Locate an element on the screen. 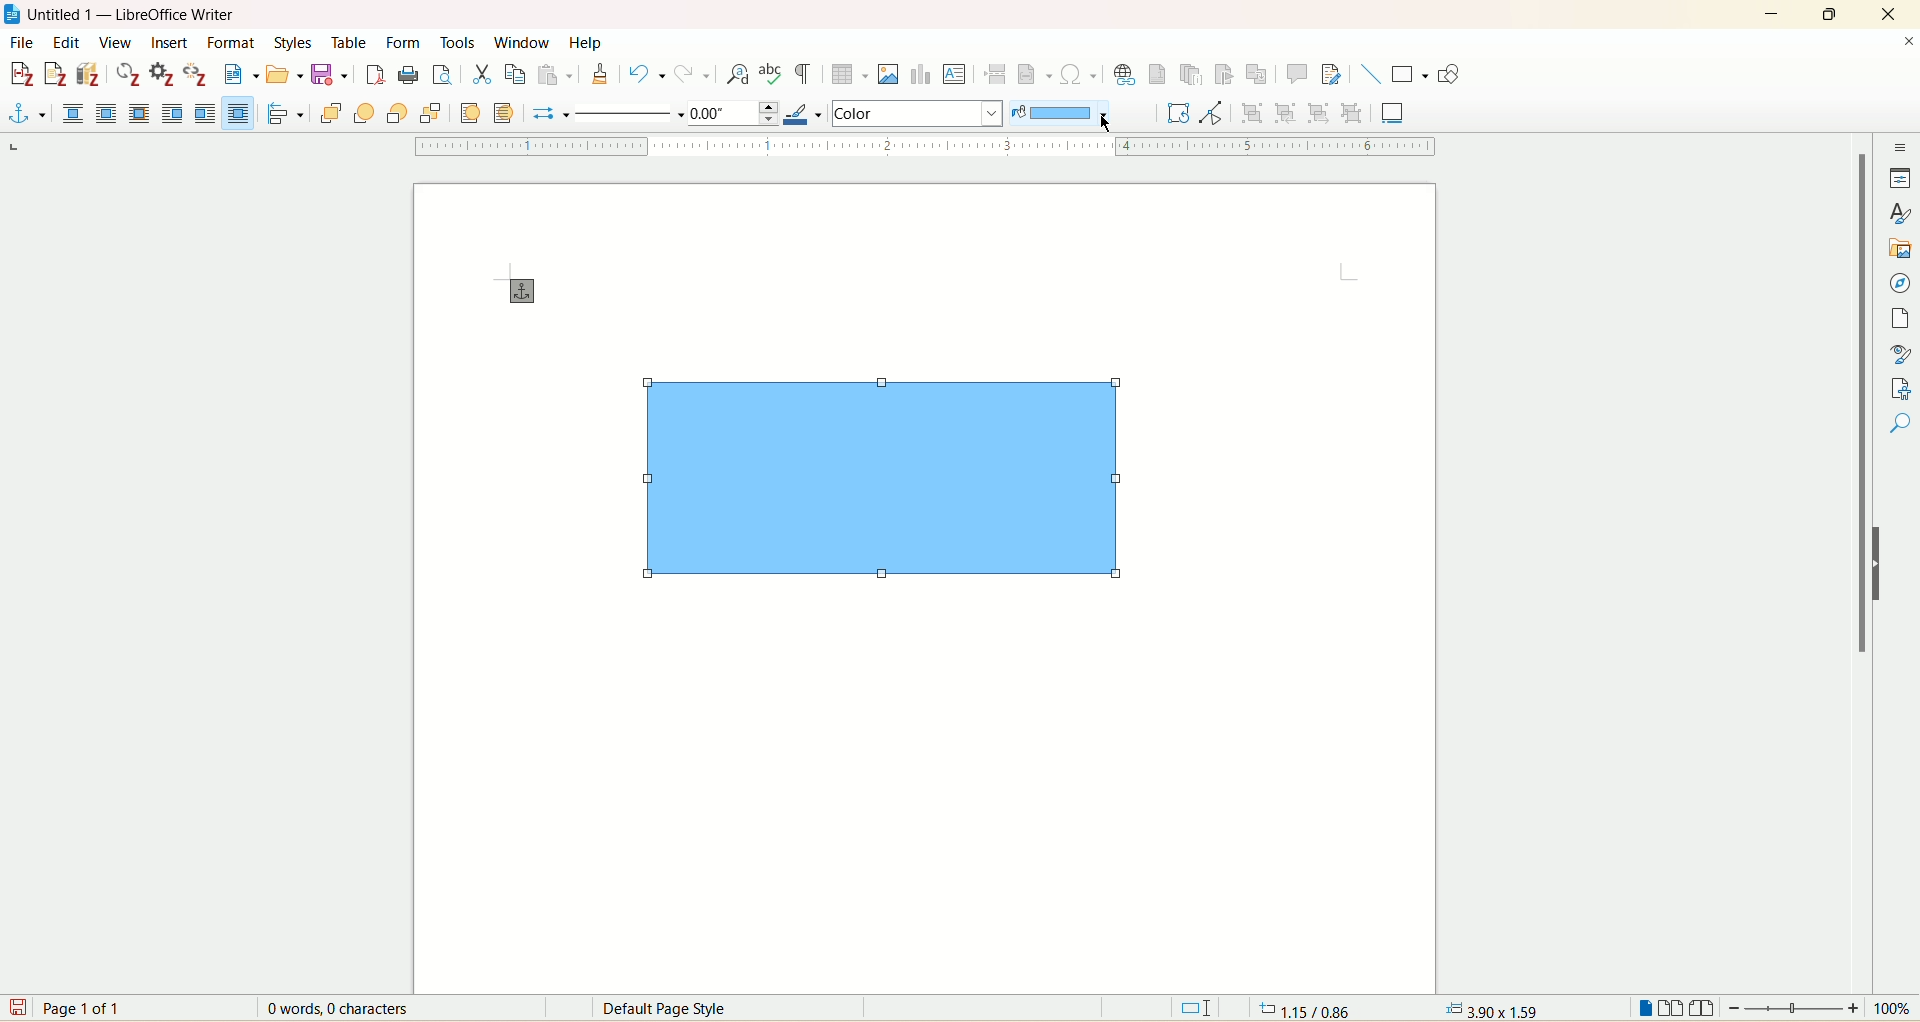 The width and height of the screenshot is (1920, 1022). back one is located at coordinates (397, 113).